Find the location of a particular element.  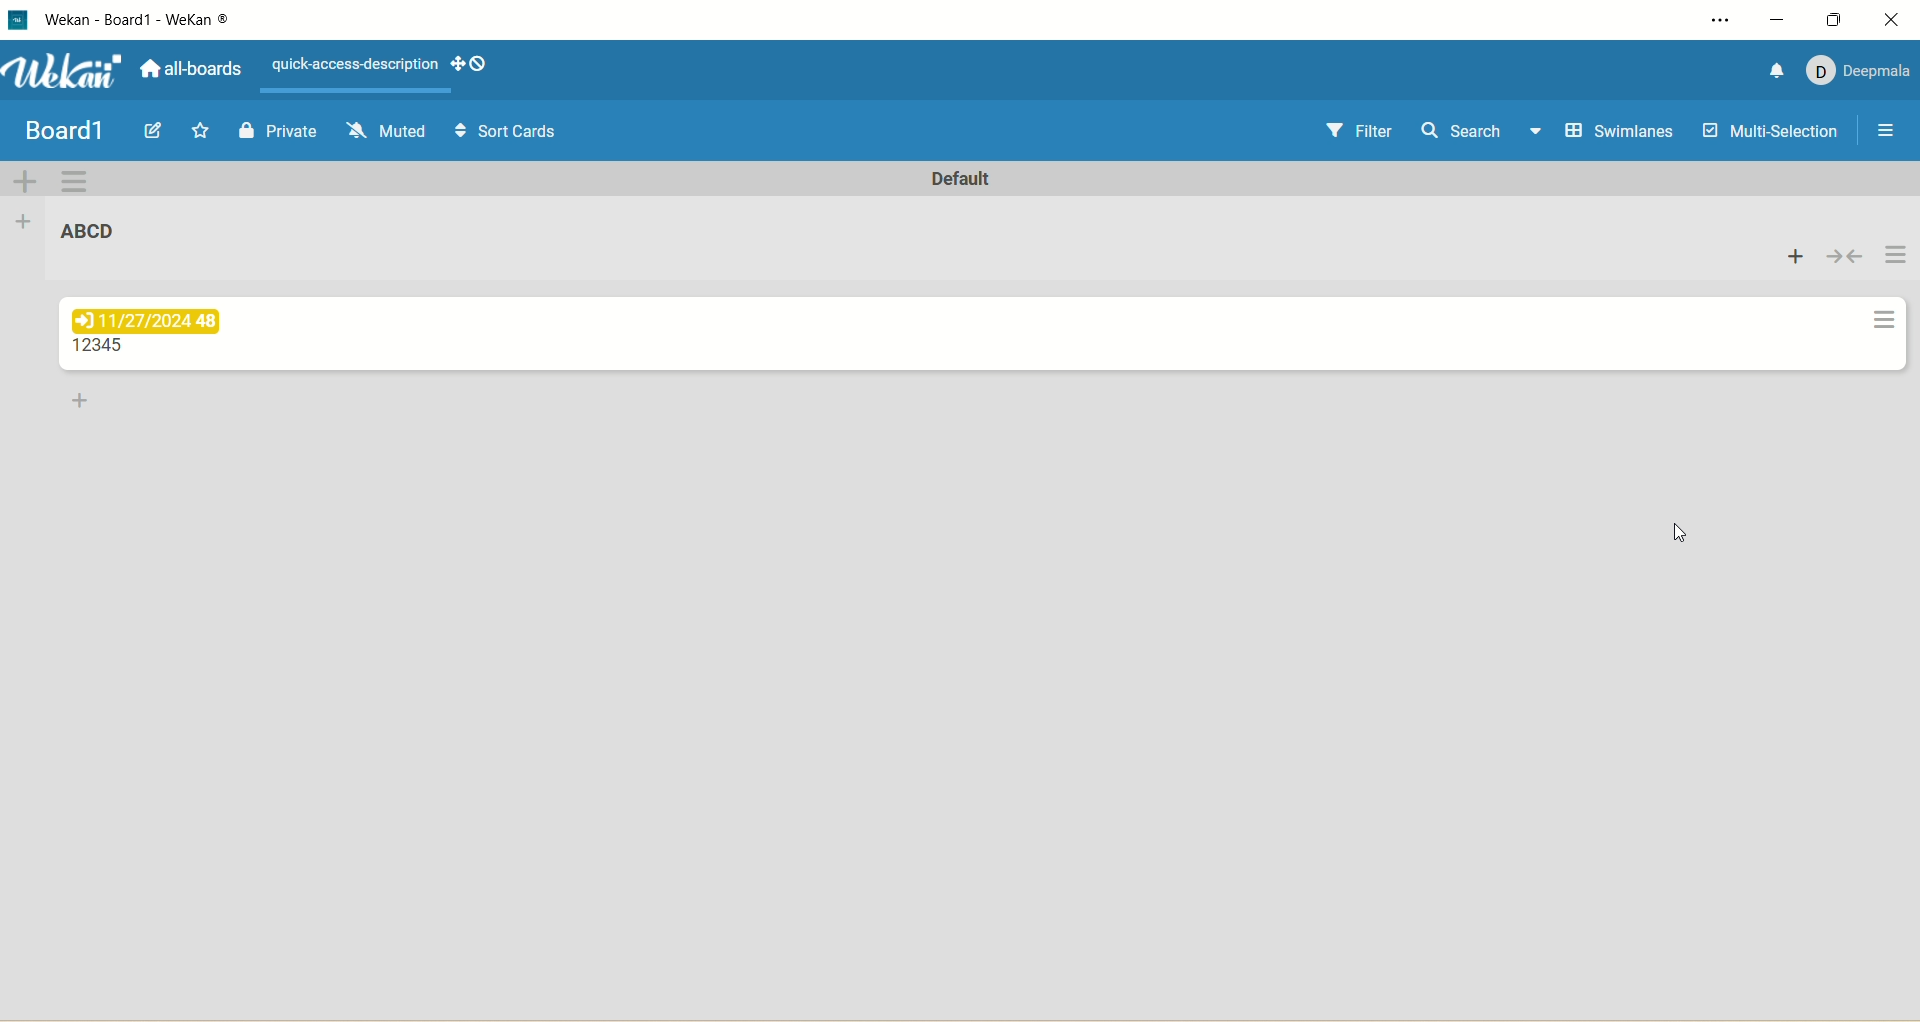

open/close sidebar is located at coordinates (1889, 134).